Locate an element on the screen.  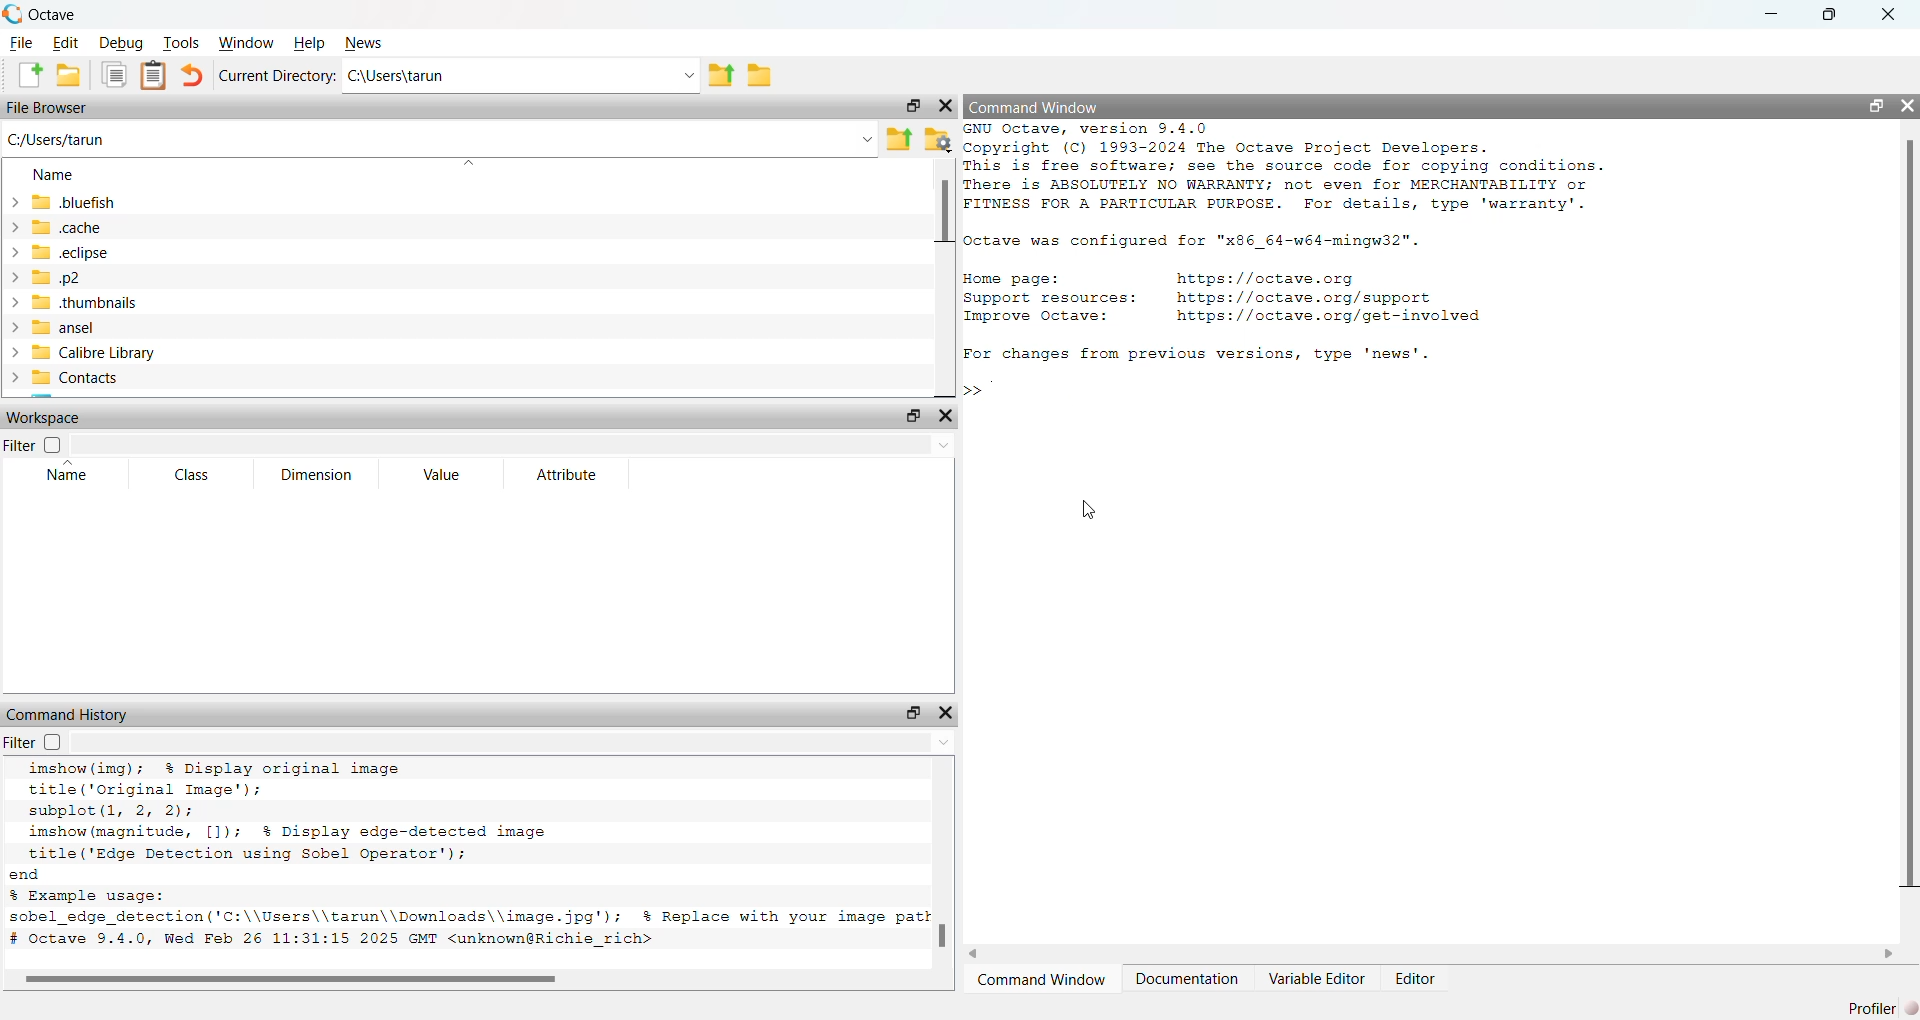
C:/Users/tarun is located at coordinates (441, 142).